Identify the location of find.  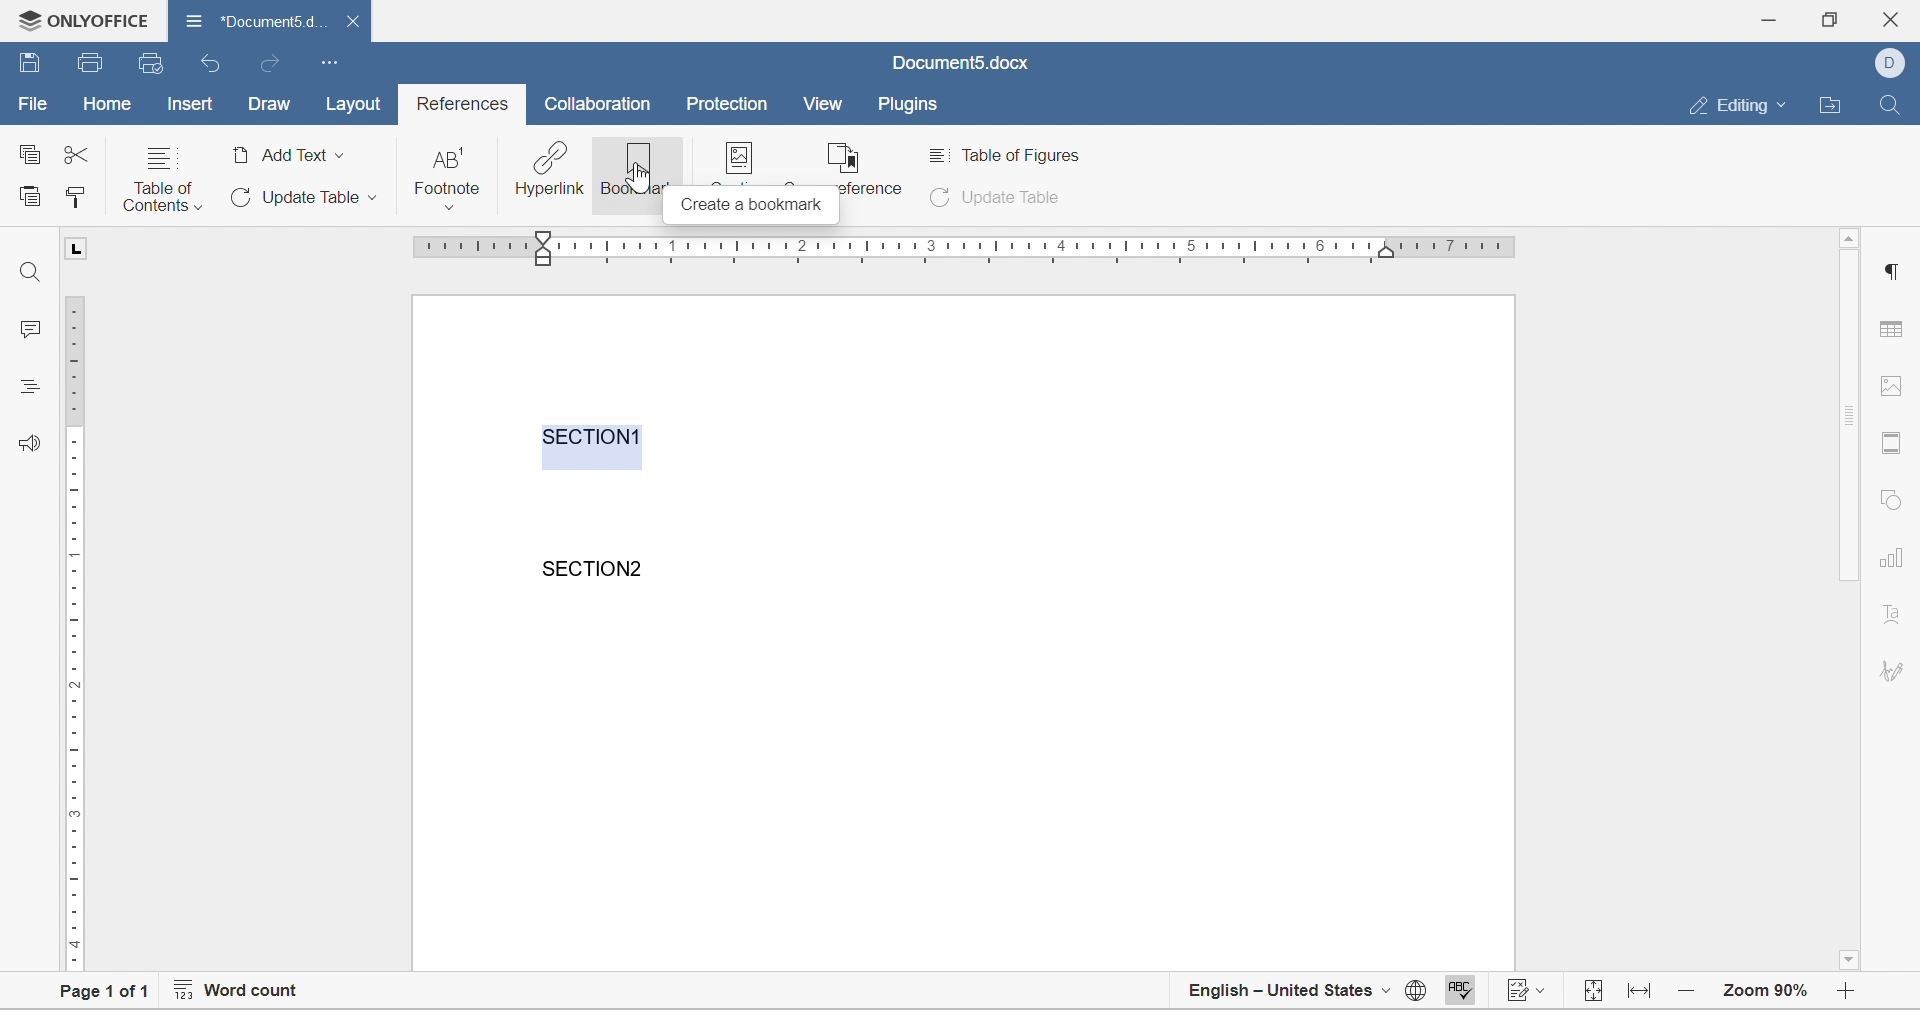
(31, 272).